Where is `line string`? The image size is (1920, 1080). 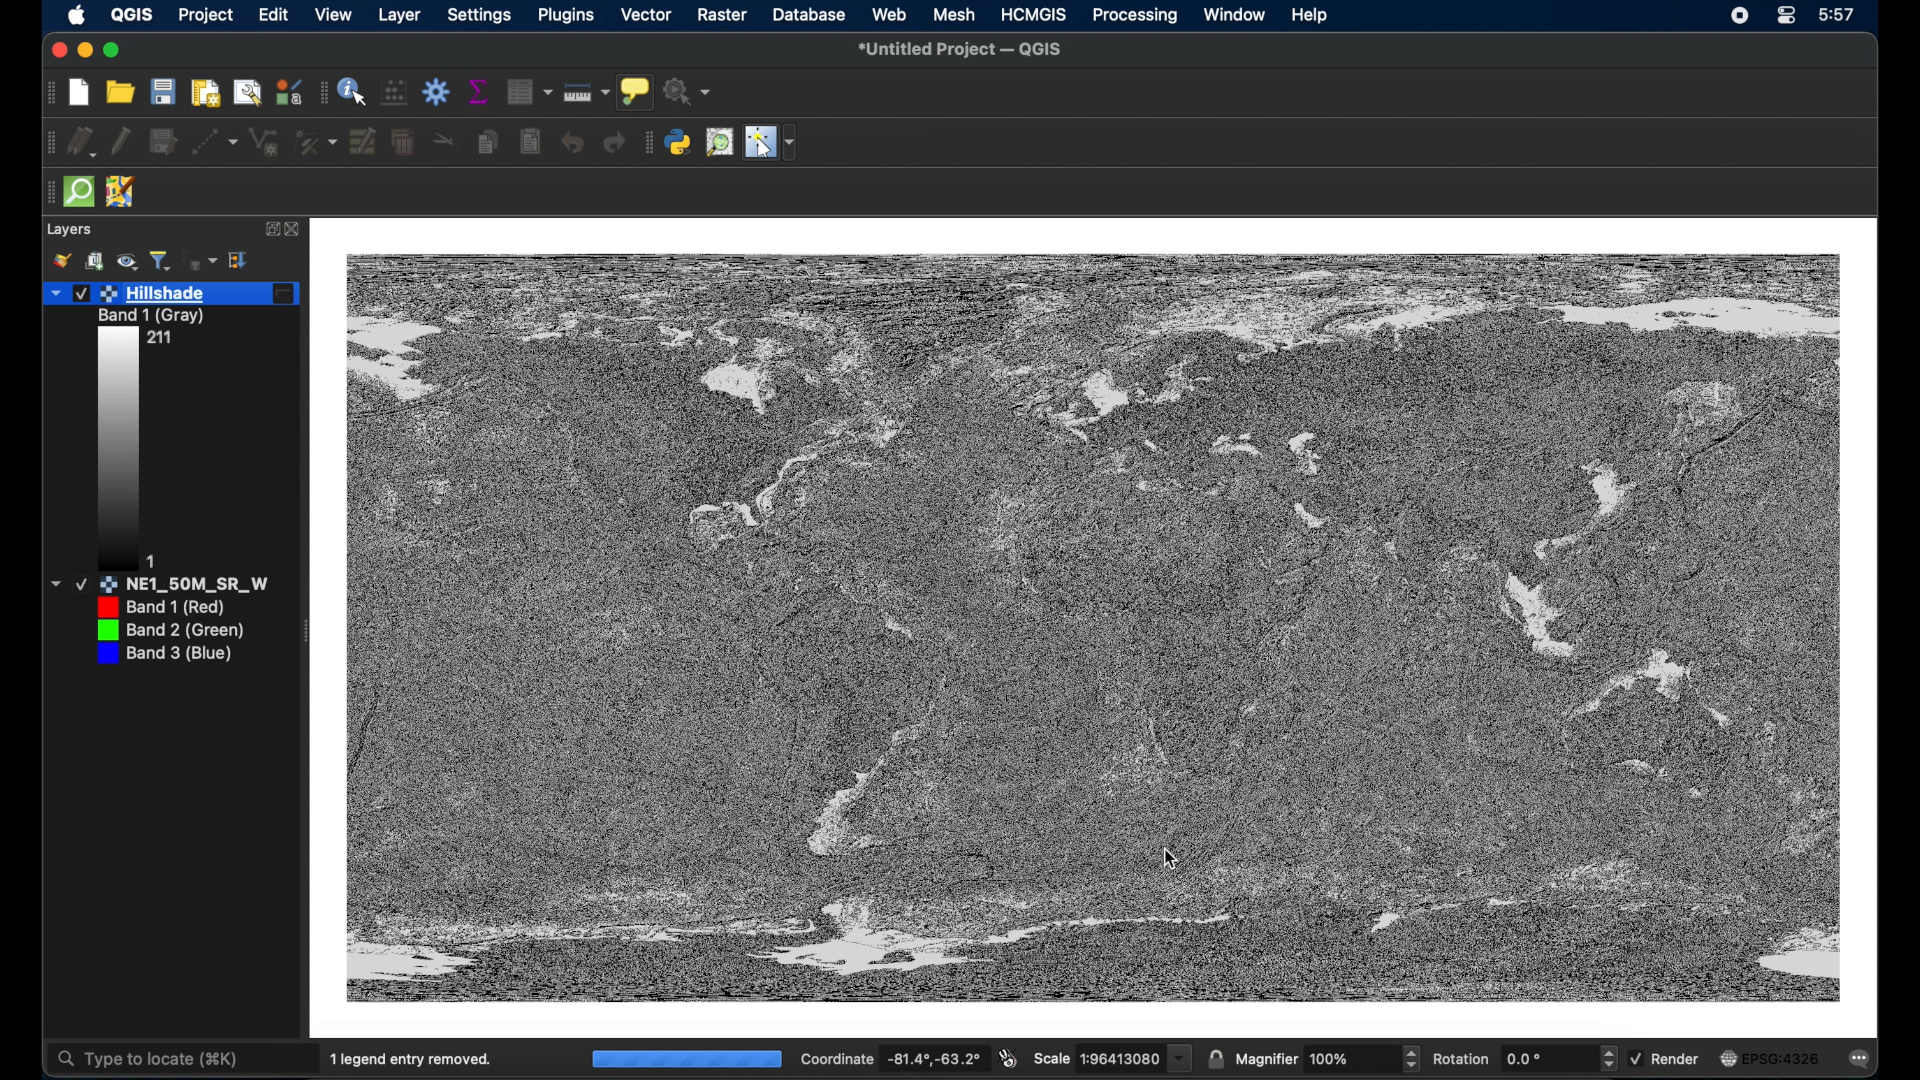
line string is located at coordinates (264, 142).